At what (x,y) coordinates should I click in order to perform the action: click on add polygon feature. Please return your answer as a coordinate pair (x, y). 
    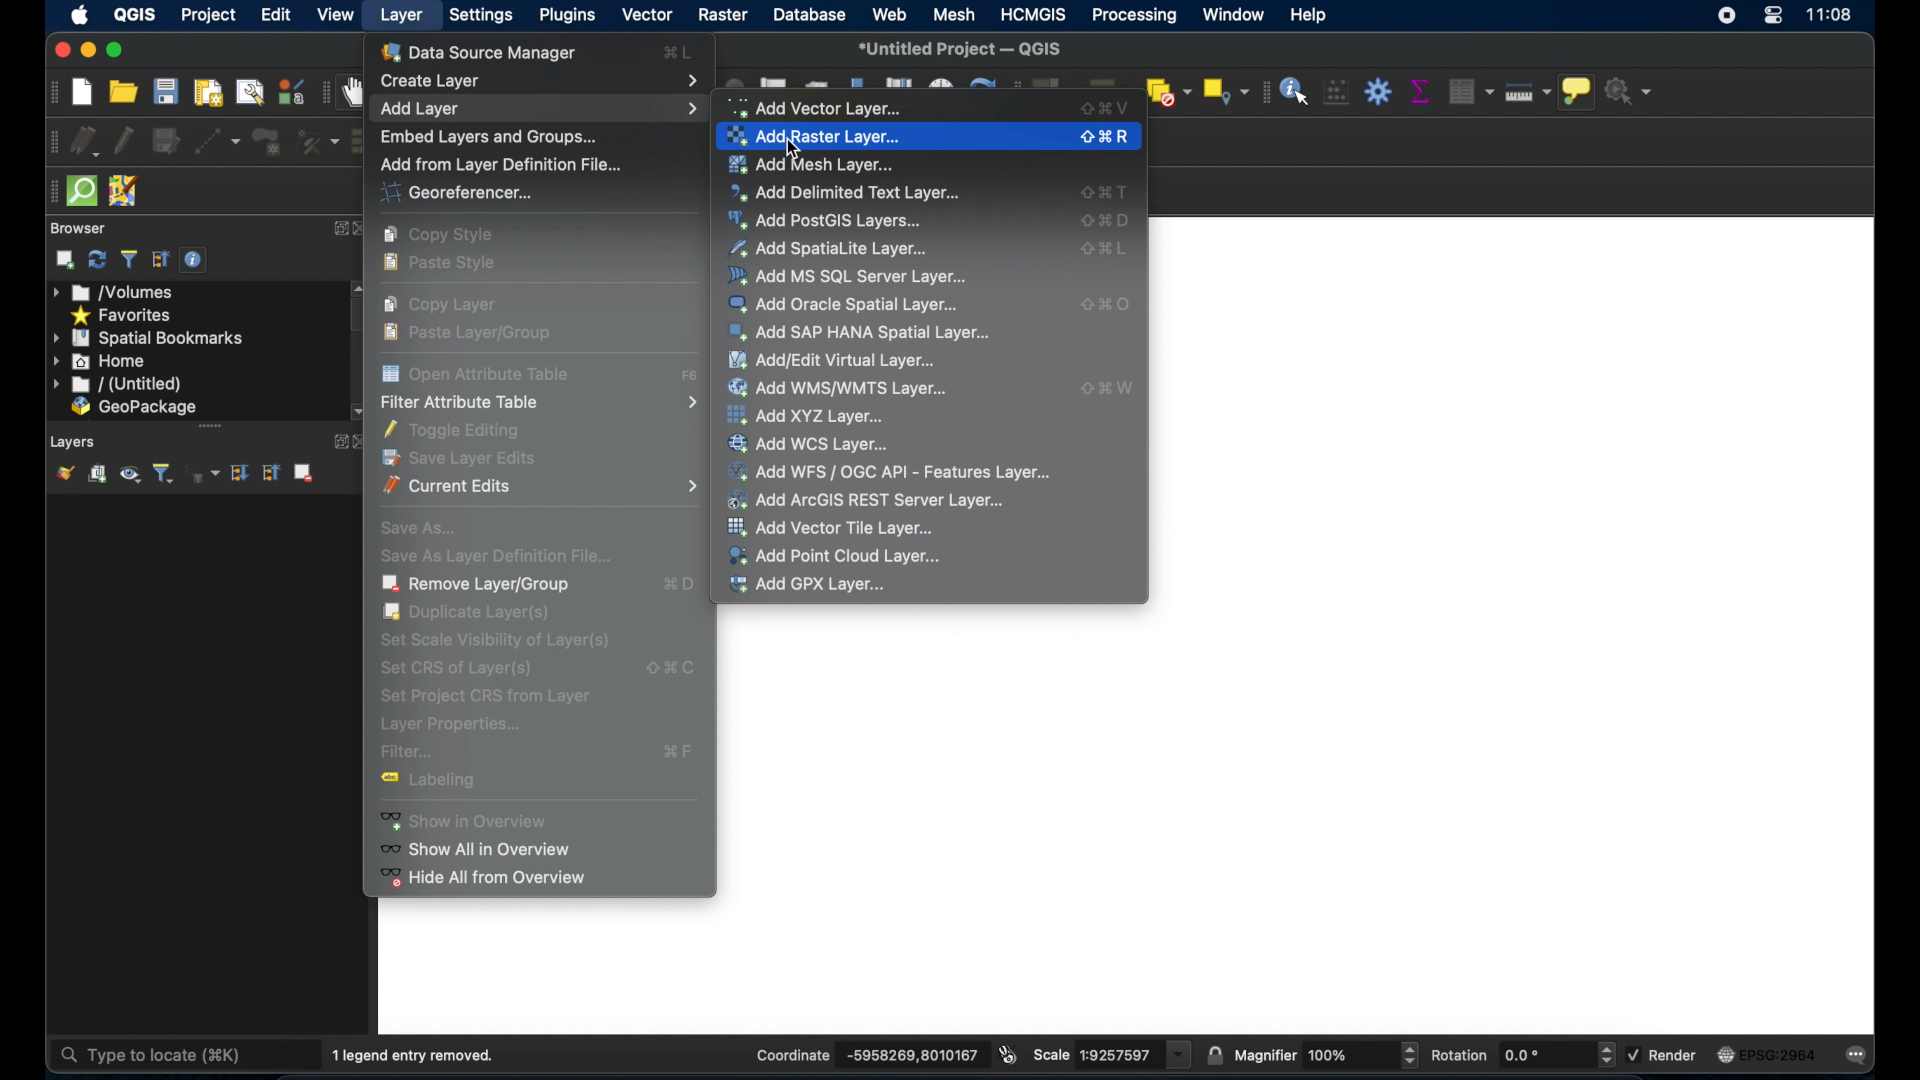
    Looking at the image, I should click on (266, 142).